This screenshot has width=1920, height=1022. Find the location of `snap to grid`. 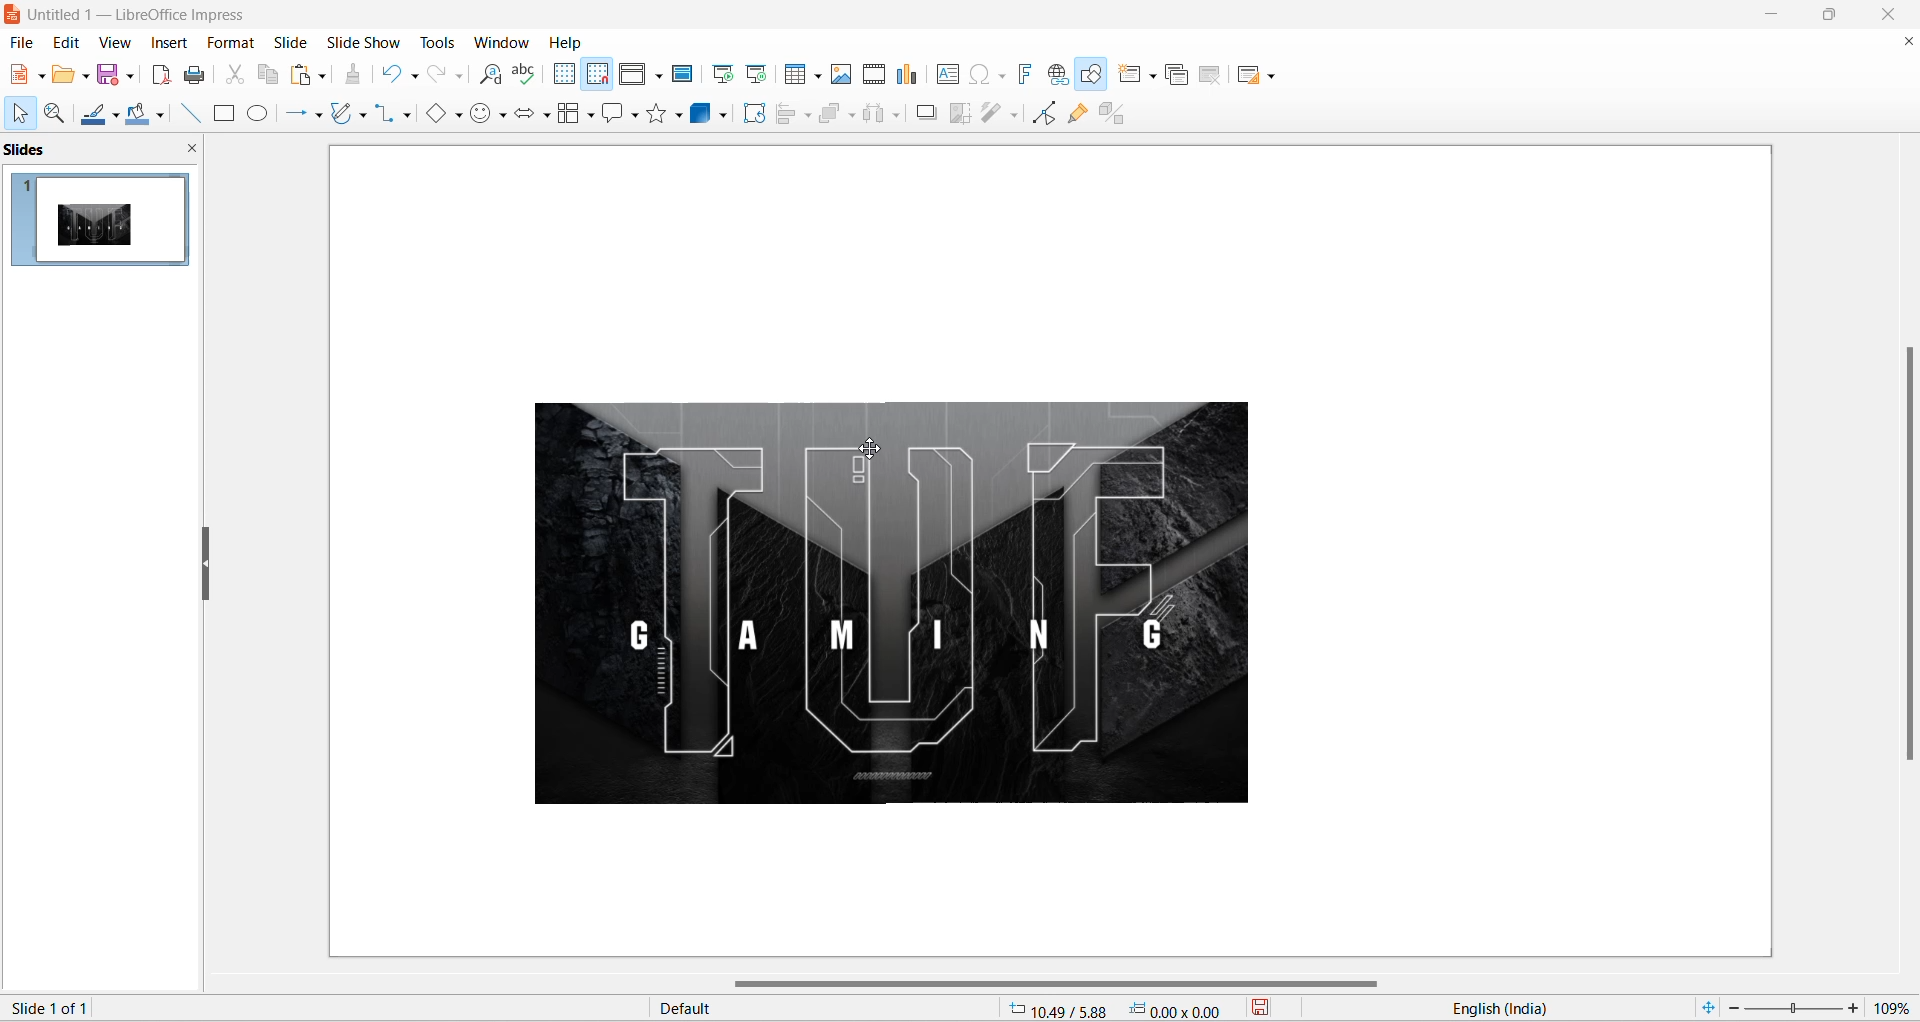

snap to grid is located at coordinates (597, 76).